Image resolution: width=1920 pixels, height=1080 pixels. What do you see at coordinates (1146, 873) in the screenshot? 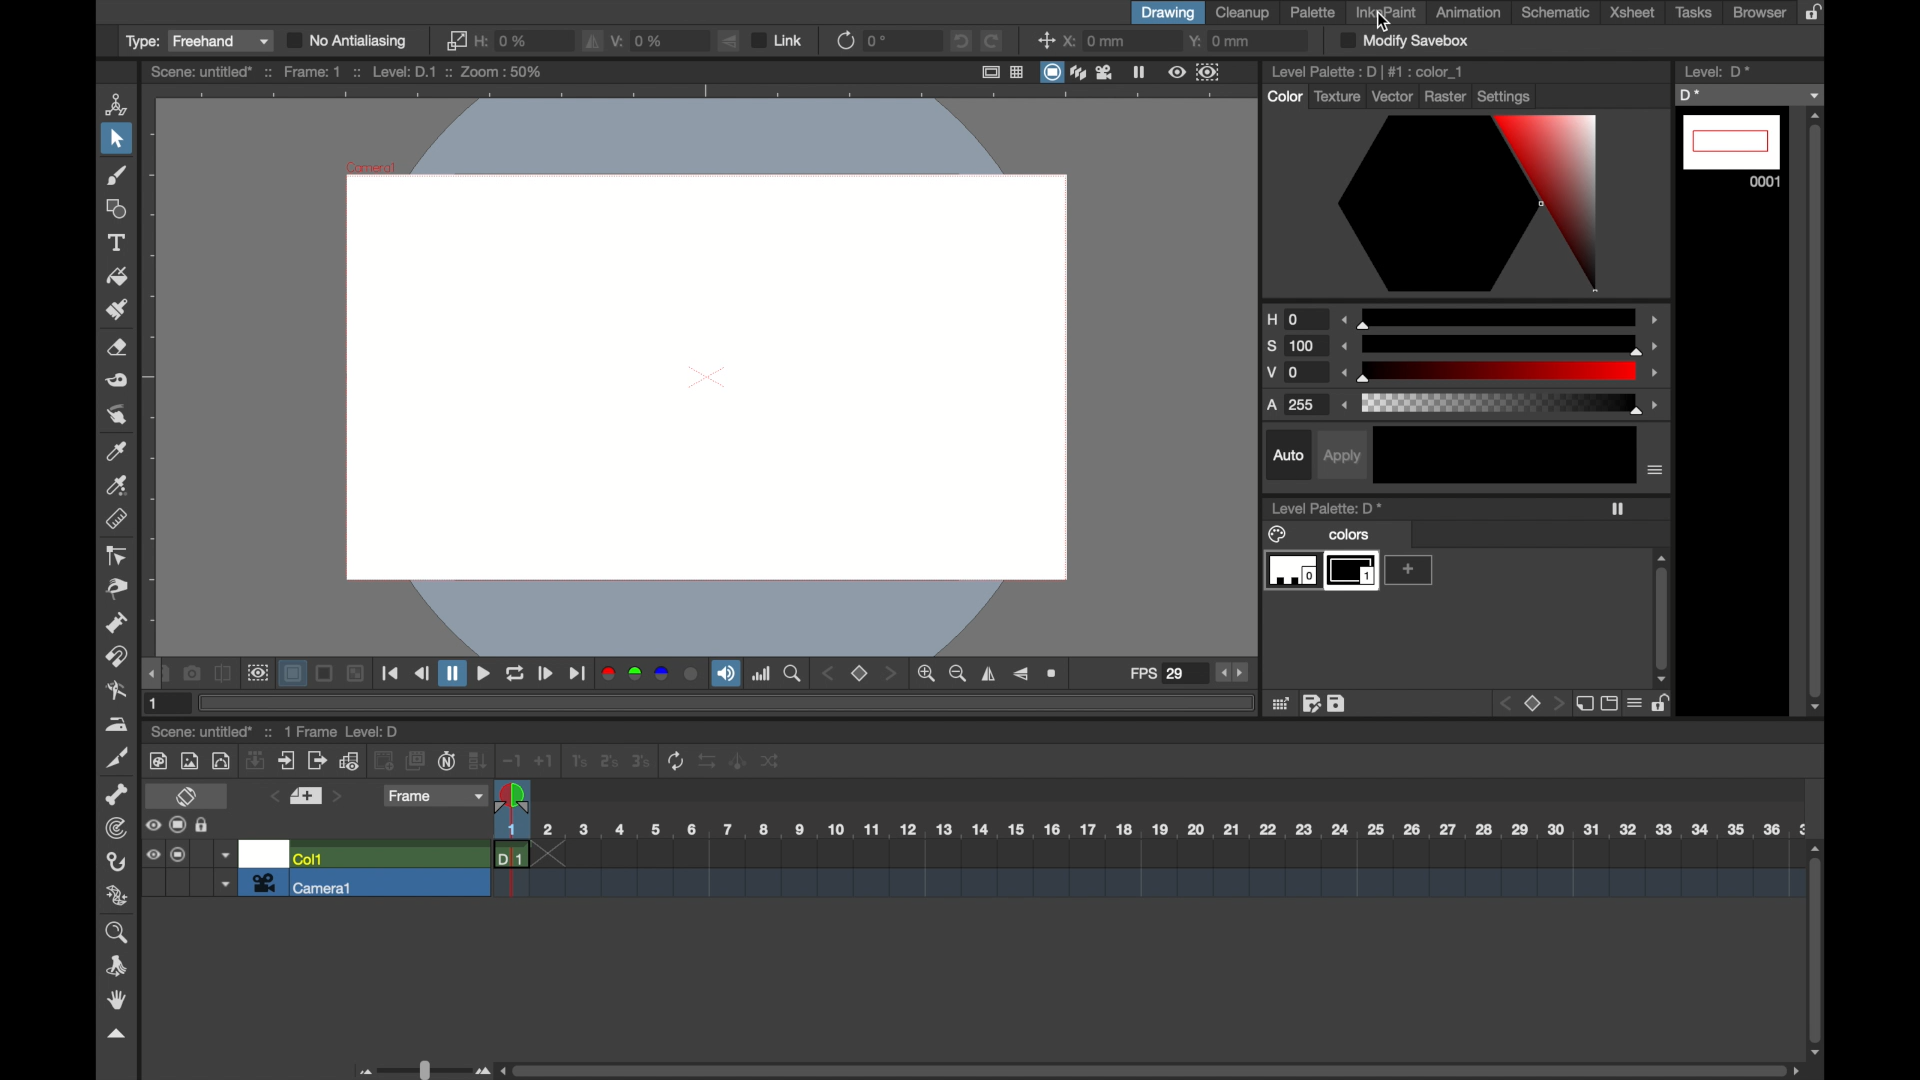
I see `scene` at bounding box center [1146, 873].